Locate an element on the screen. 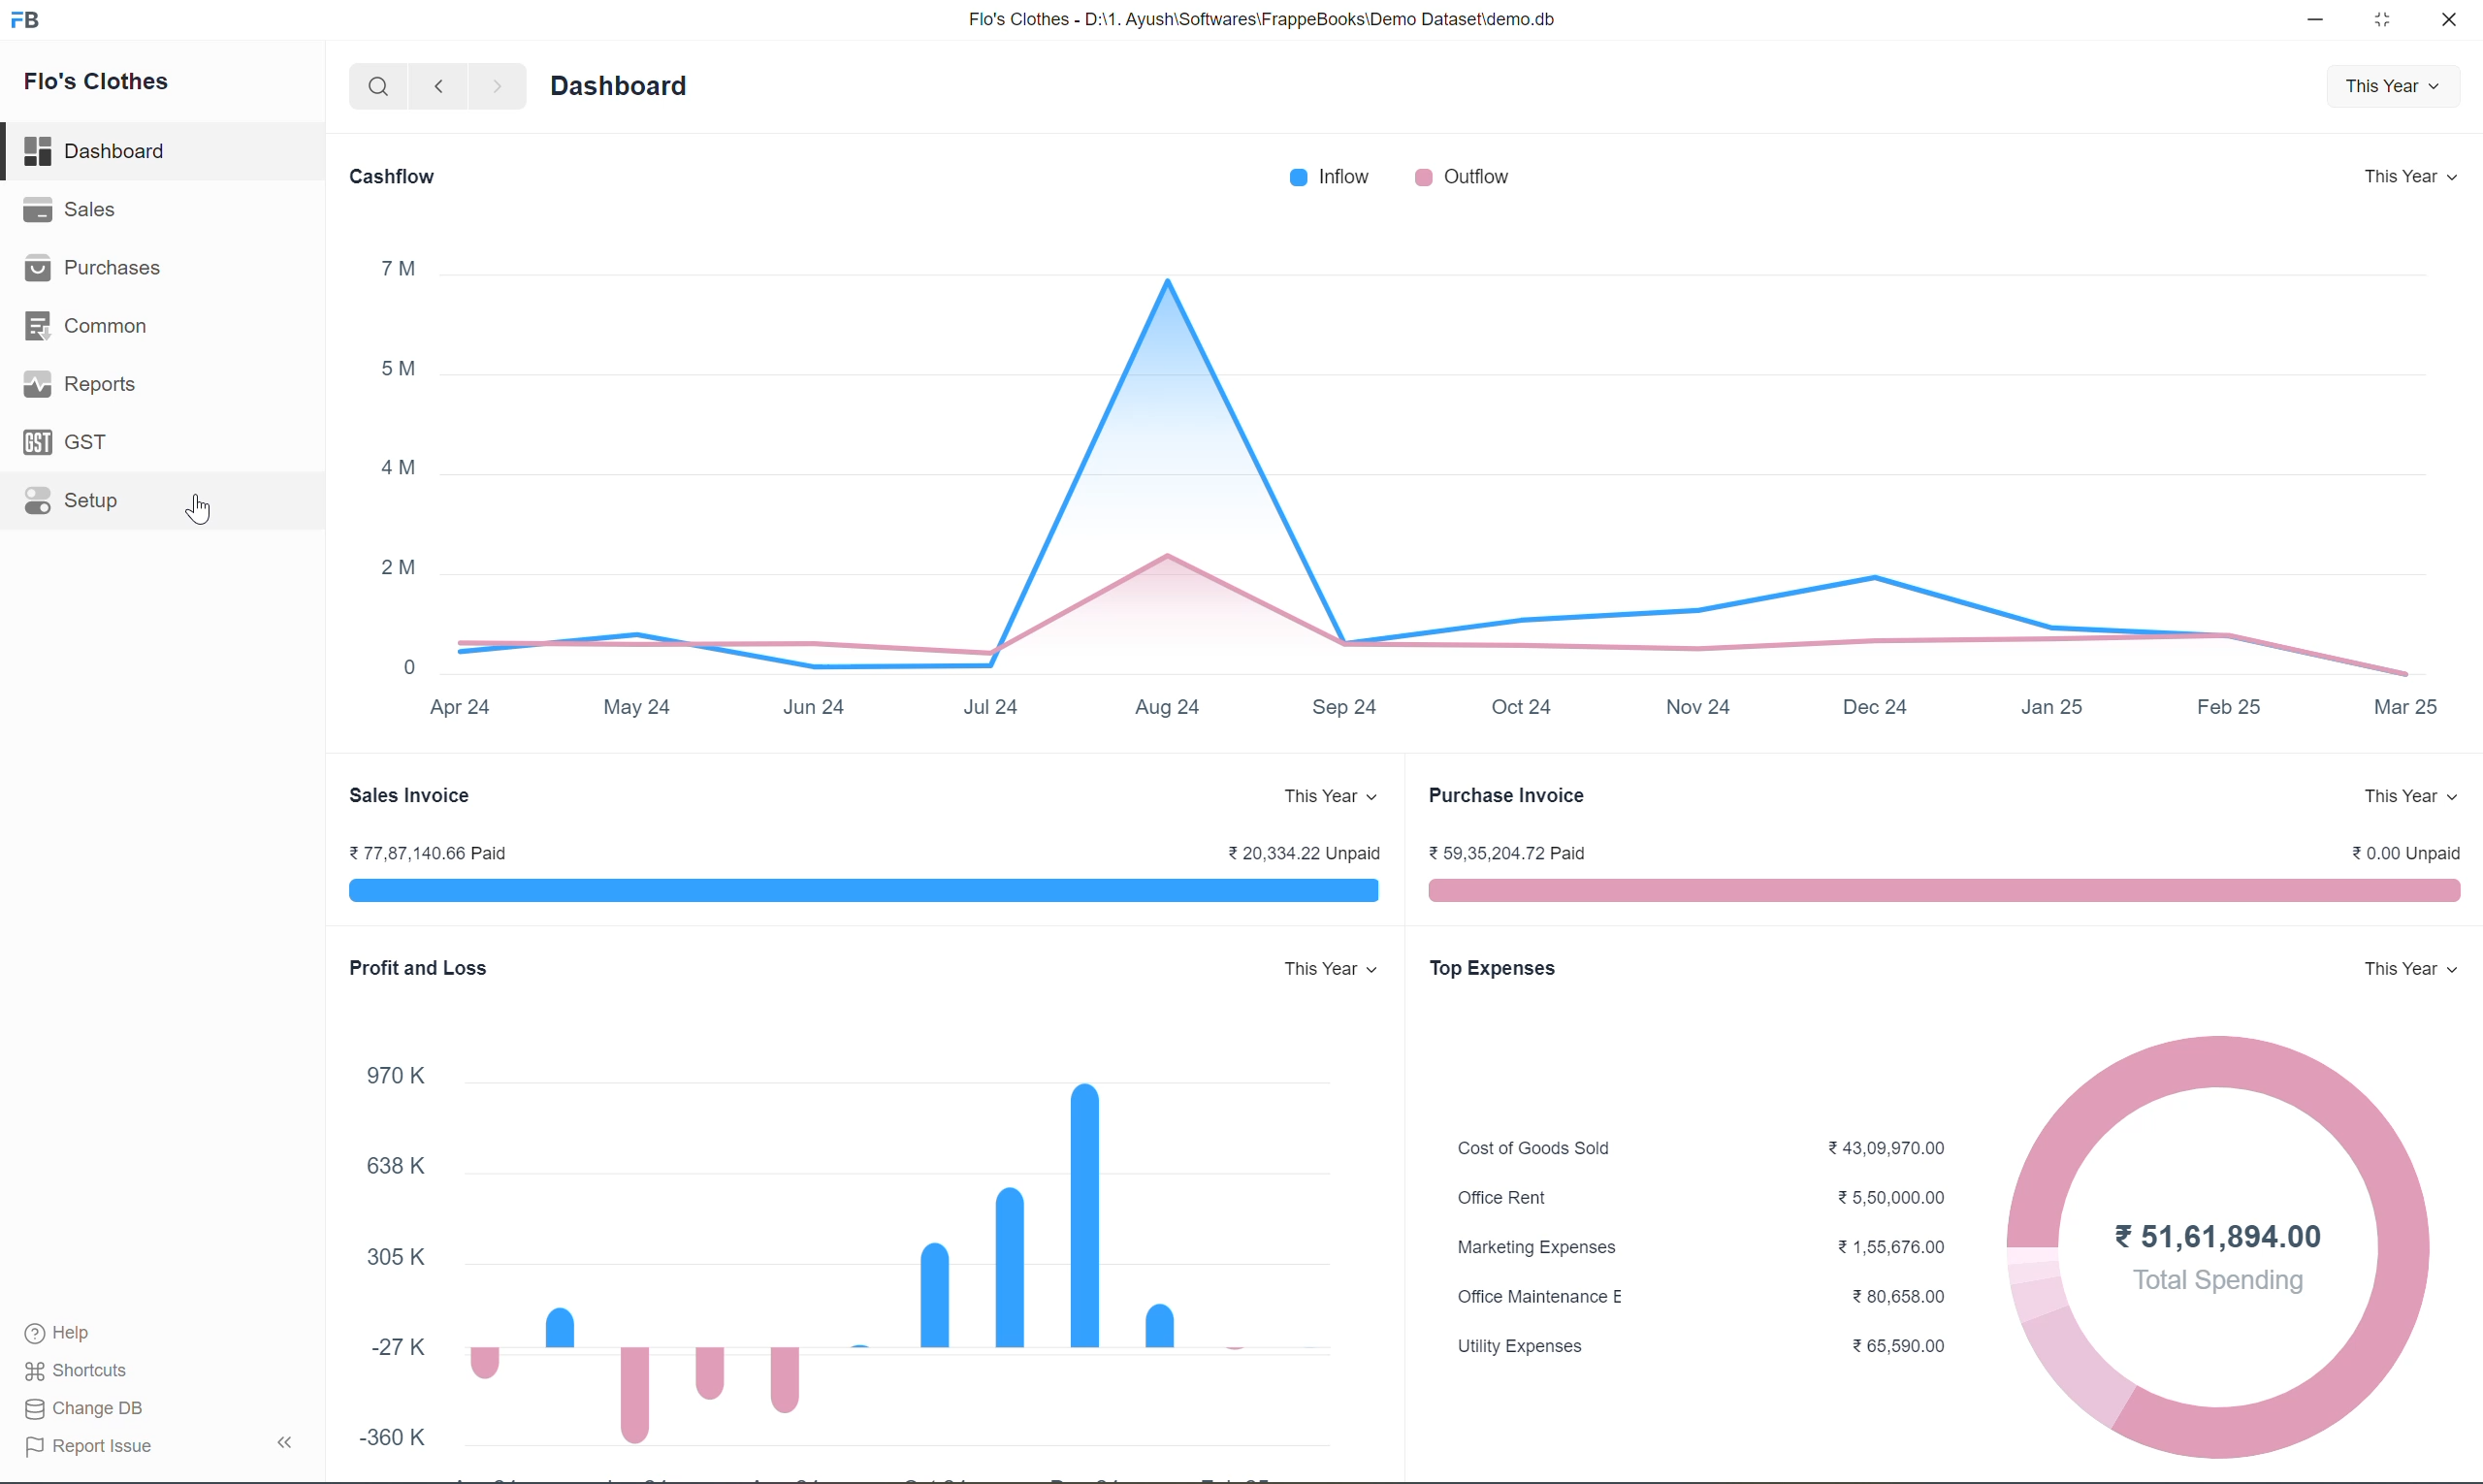  Aug 24 is located at coordinates (1167, 706).